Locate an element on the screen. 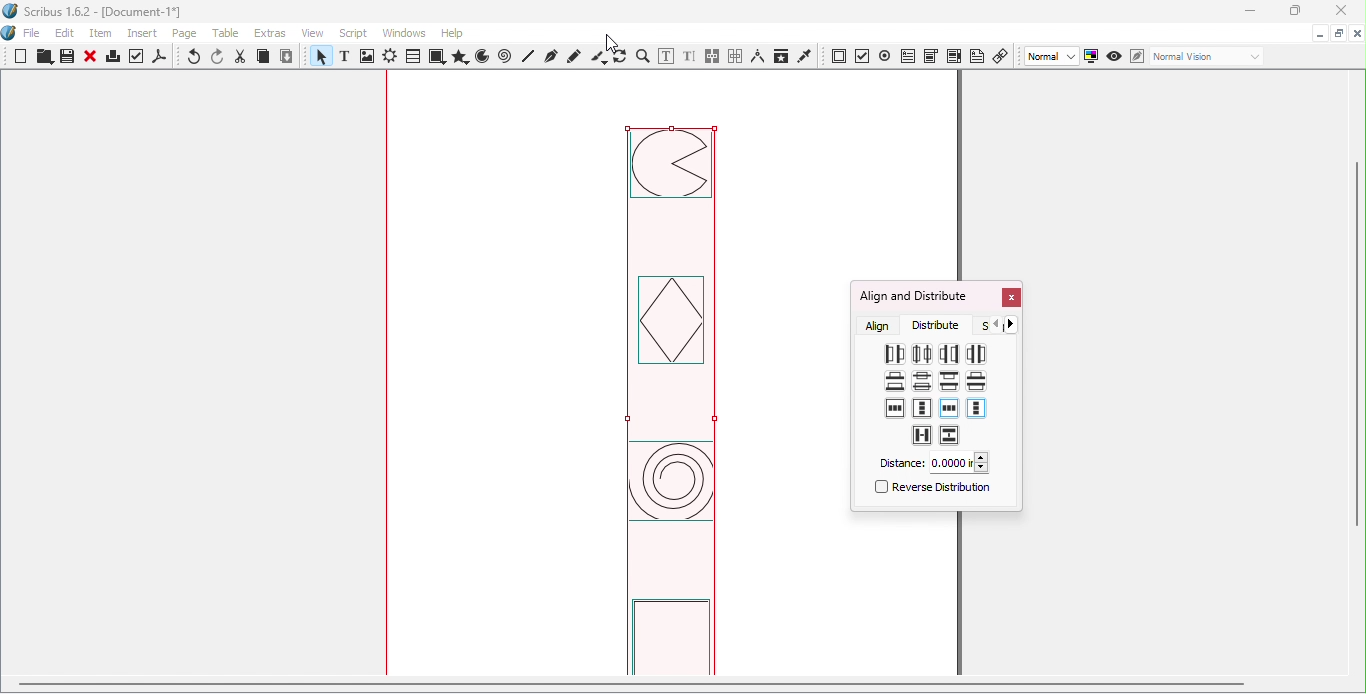 The width and height of the screenshot is (1366, 694). Eye dropper is located at coordinates (805, 55).